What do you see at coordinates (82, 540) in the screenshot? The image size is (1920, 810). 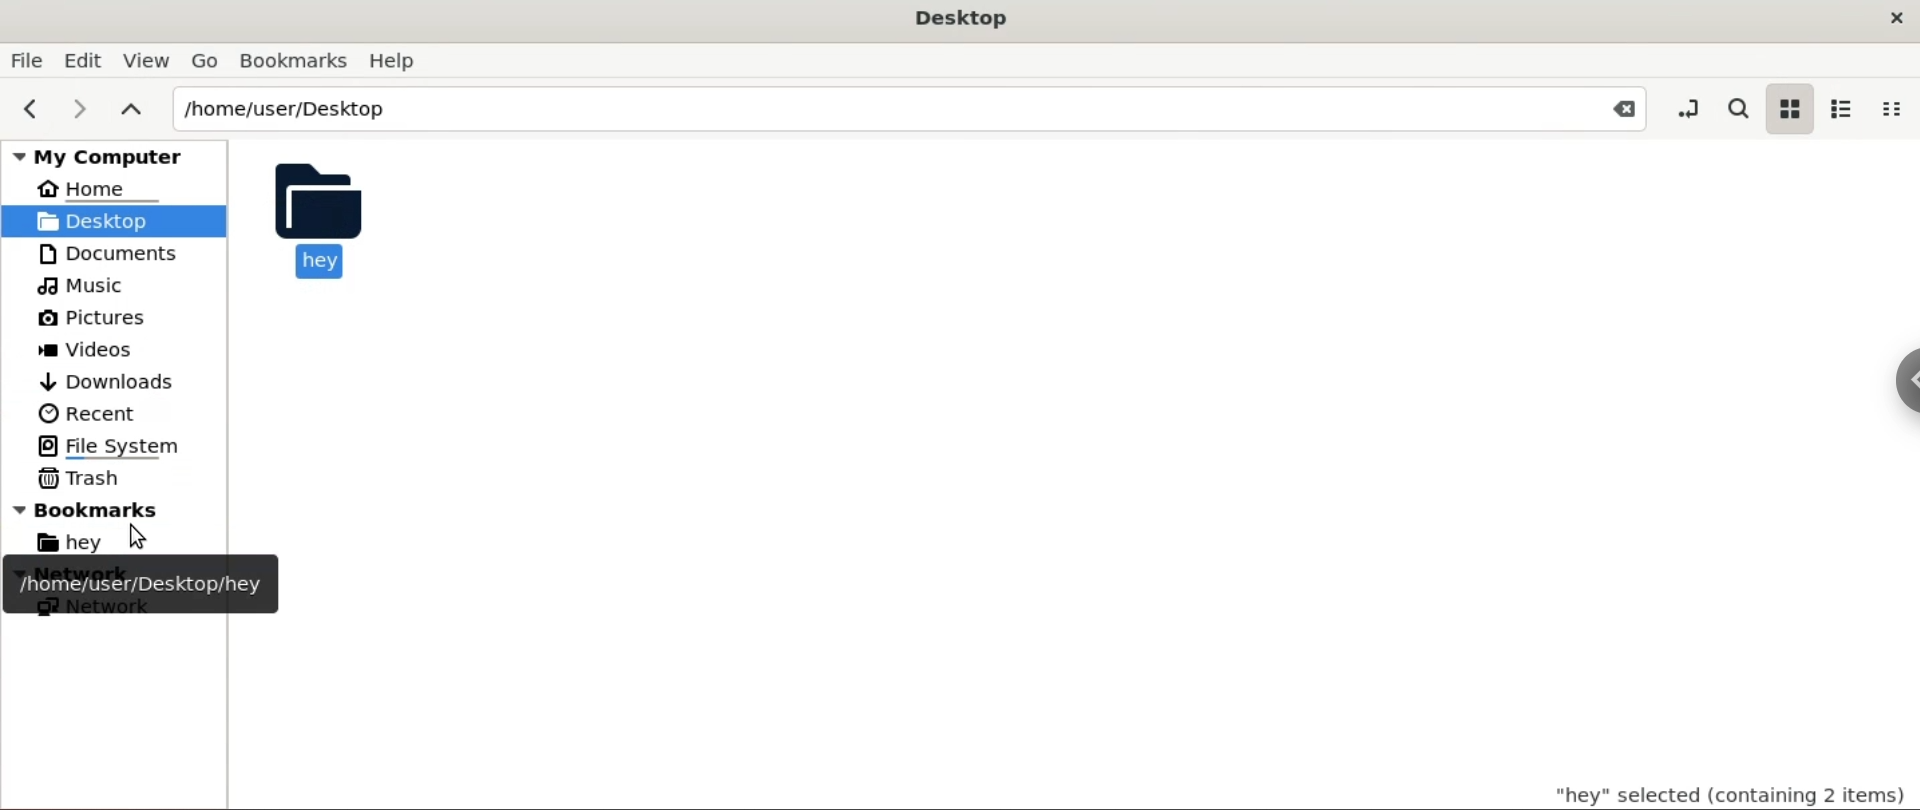 I see `hey` at bounding box center [82, 540].